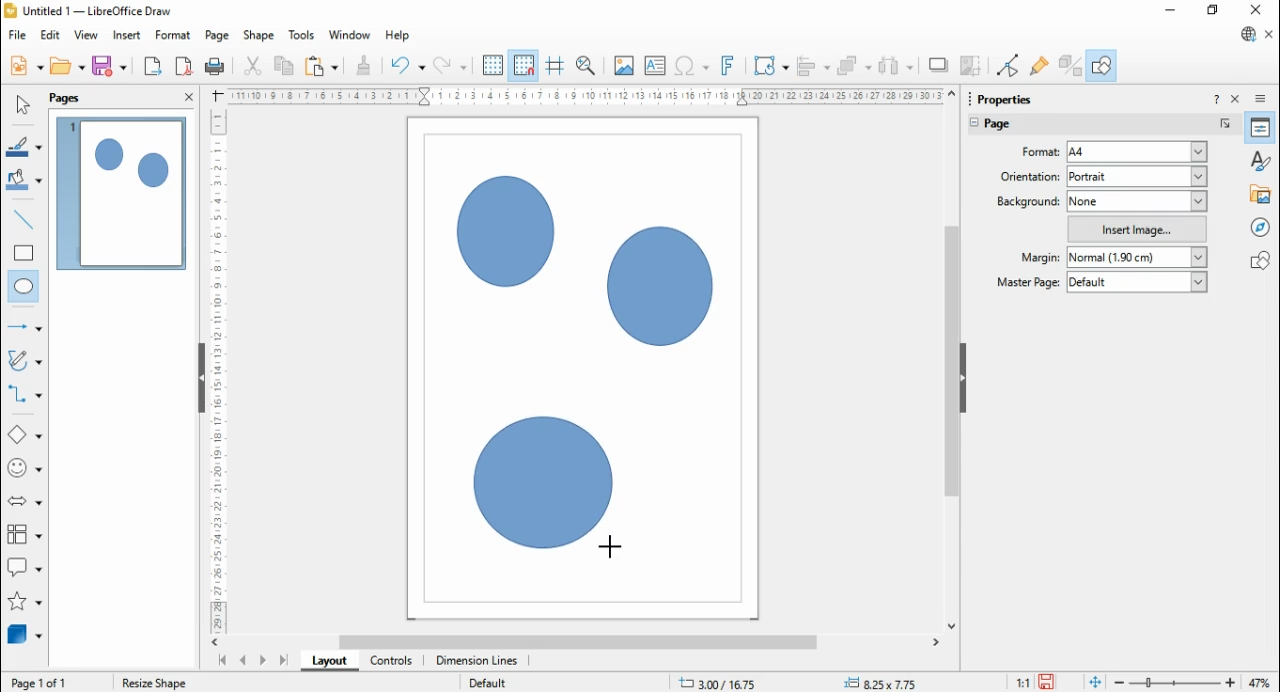 The image size is (1280, 692). What do you see at coordinates (728, 65) in the screenshot?
I see `insert fontwork text` at bounding box center [728, 65].